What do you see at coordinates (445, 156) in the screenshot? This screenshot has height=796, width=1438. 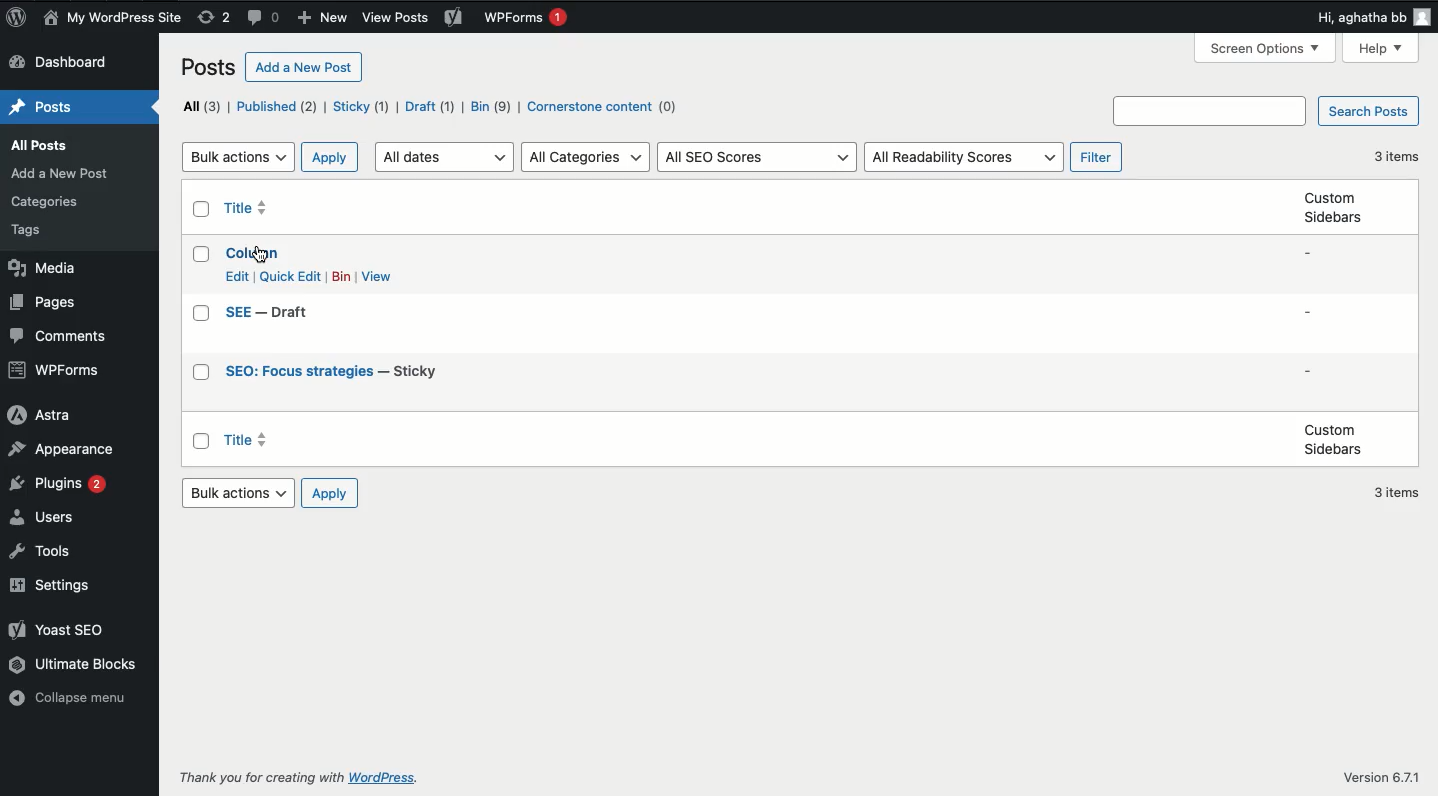 I see `All dates` at bounding box center [445, 156].